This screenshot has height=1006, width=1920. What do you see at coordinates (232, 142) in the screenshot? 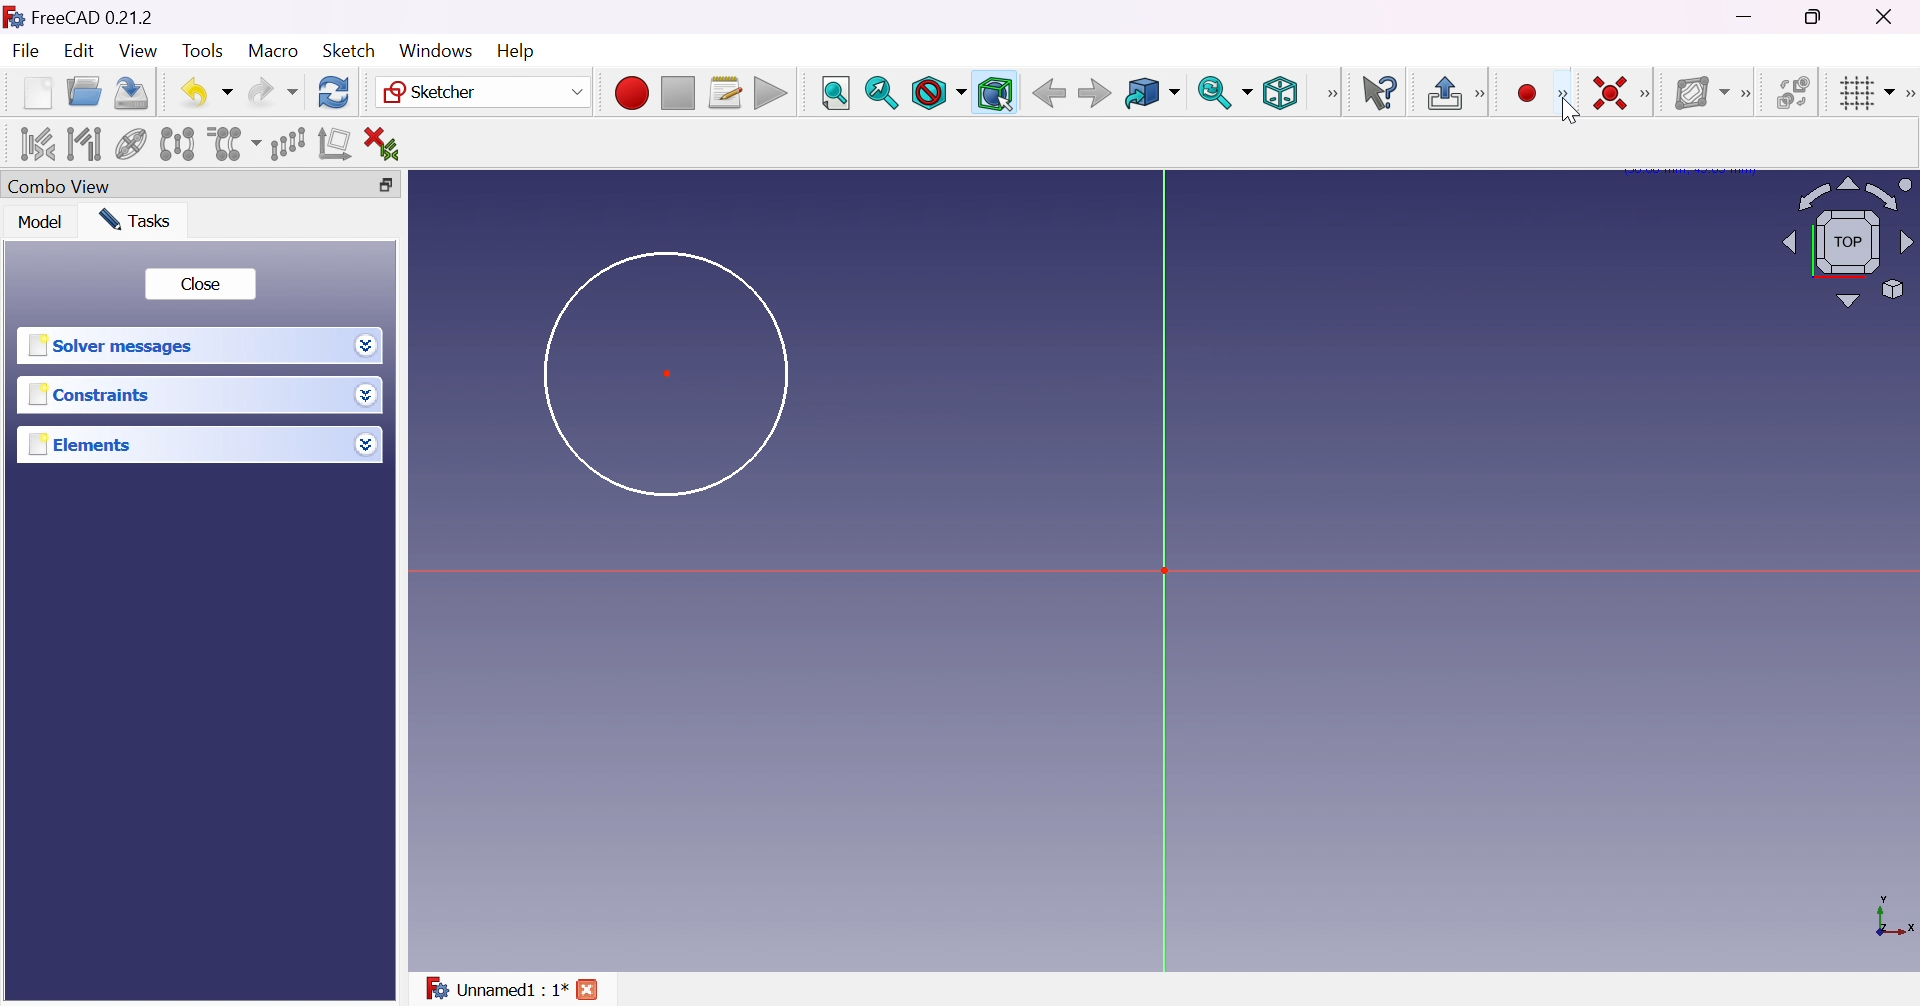
I see `Clone` at bounding box center [232, 142].